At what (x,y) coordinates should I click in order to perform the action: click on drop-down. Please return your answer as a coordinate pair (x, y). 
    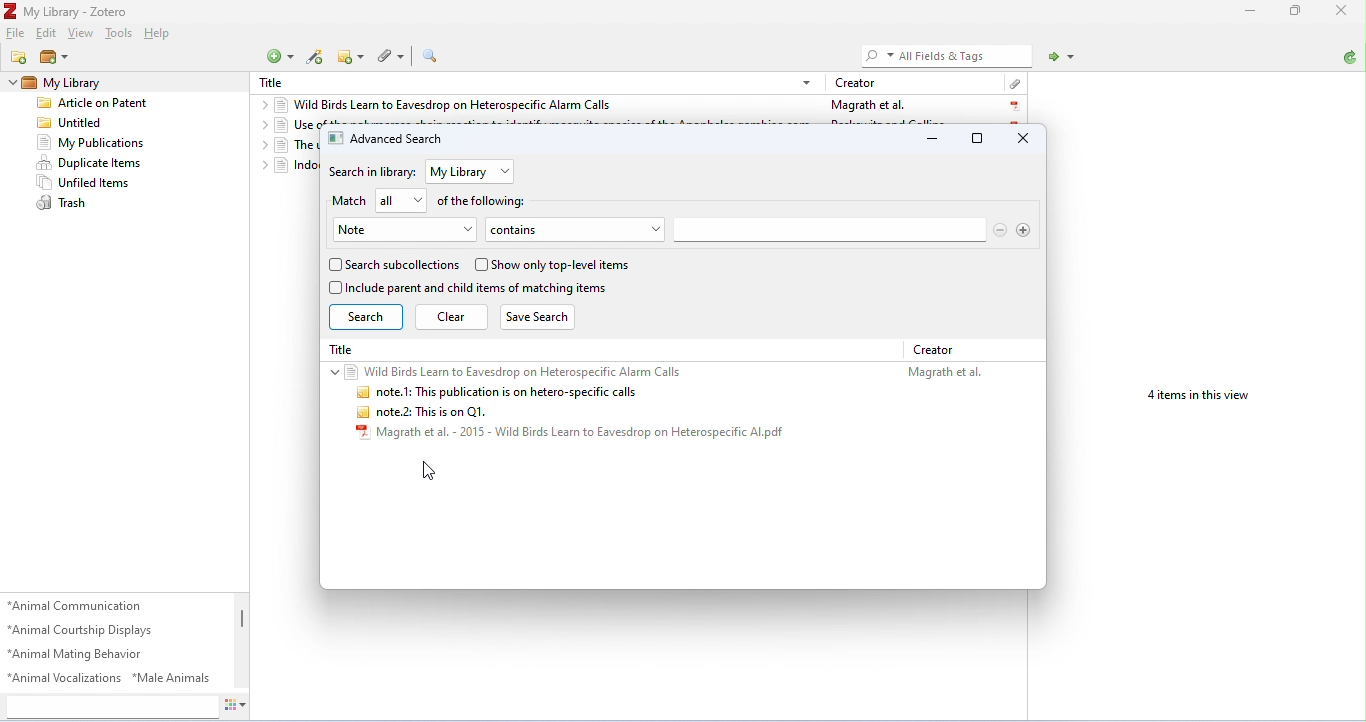
    Looking at the image, I should click on (808, 83).